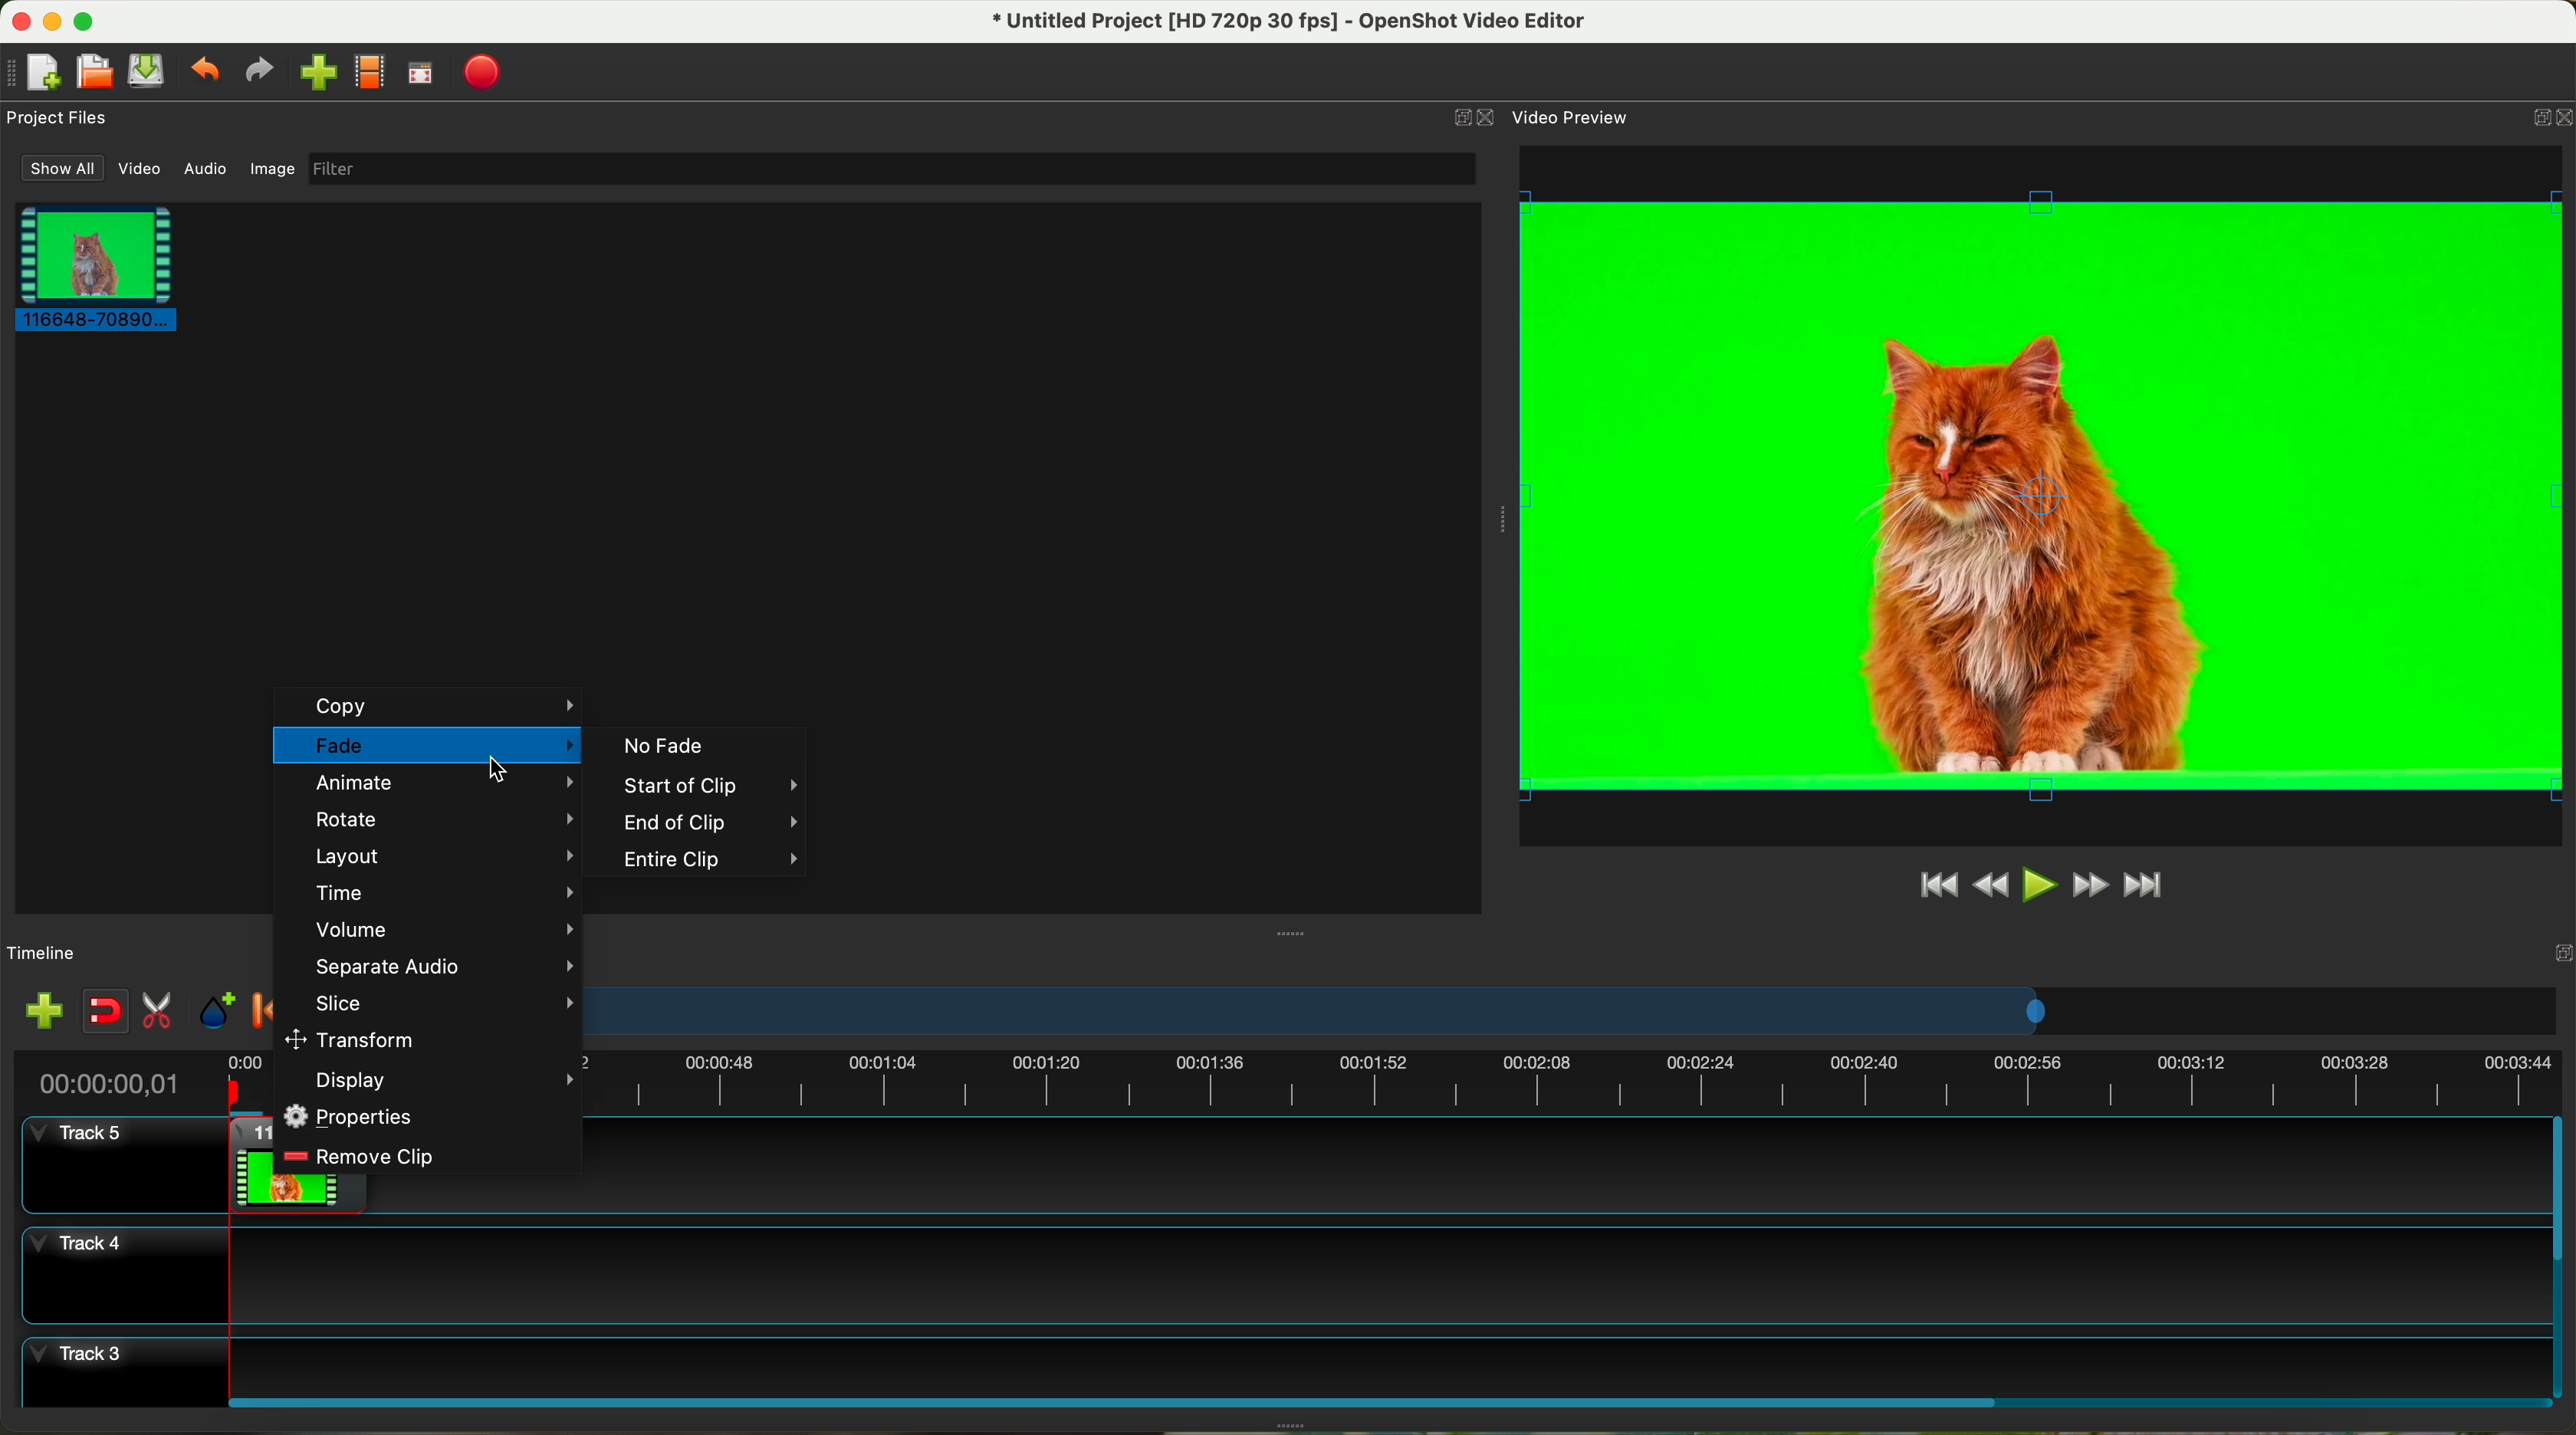 This screenshot has width=2576, height=1435. Describe the element at coordinates (441, 819) in the screenshot. I see `rotate` at that location.